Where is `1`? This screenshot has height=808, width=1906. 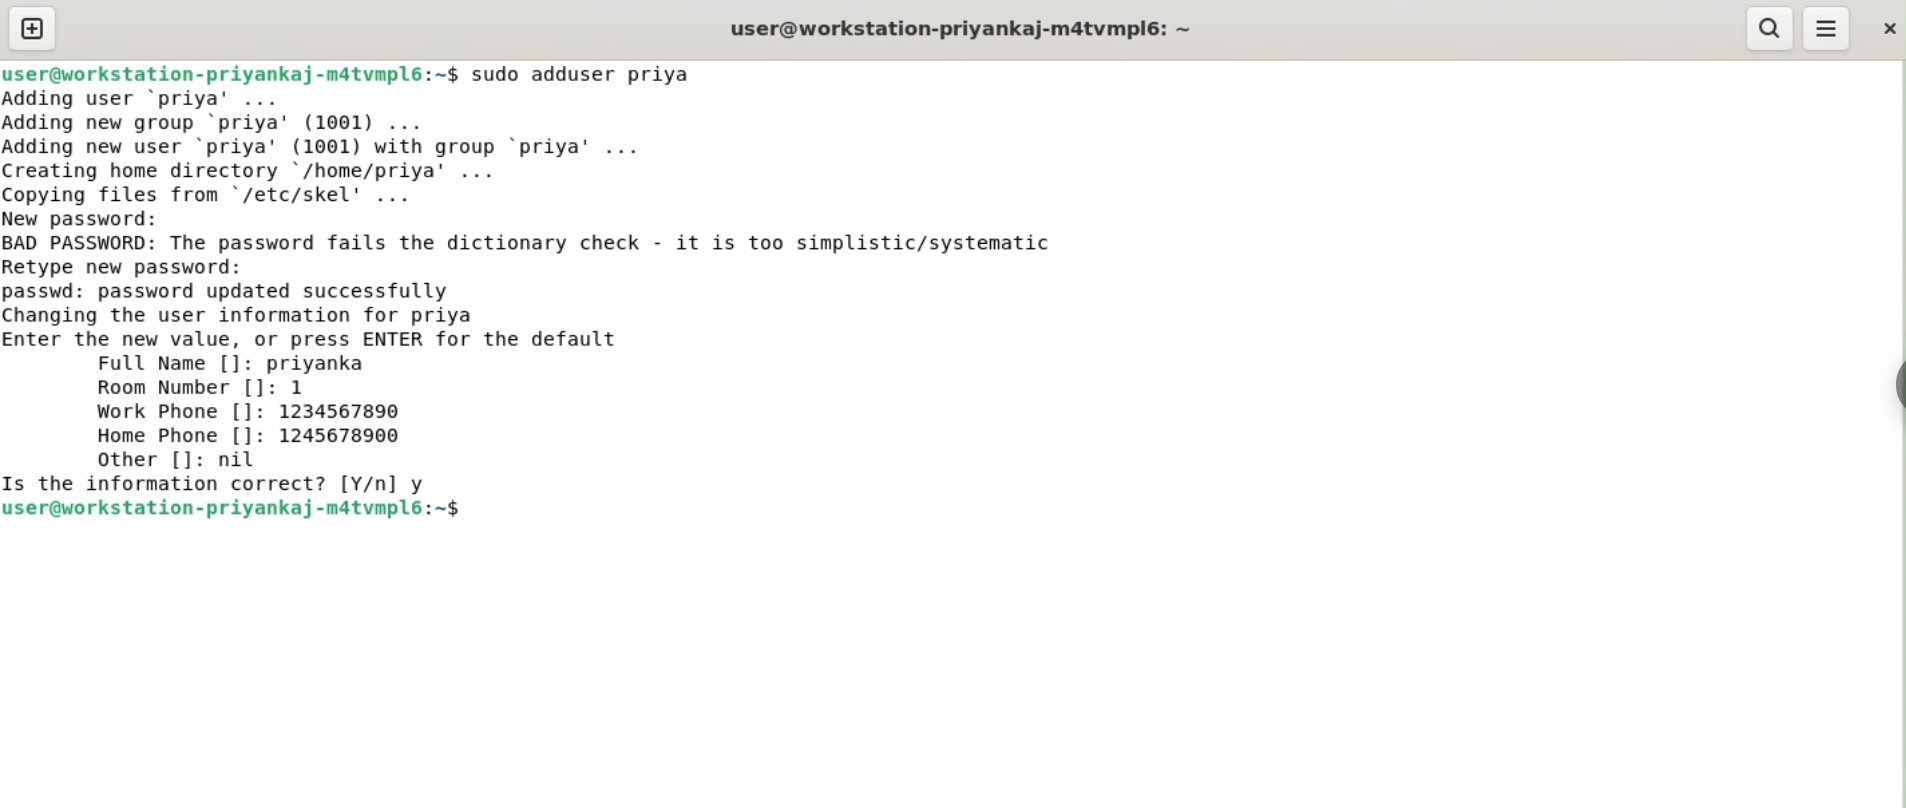
1 is located at coordinates (305, 387).